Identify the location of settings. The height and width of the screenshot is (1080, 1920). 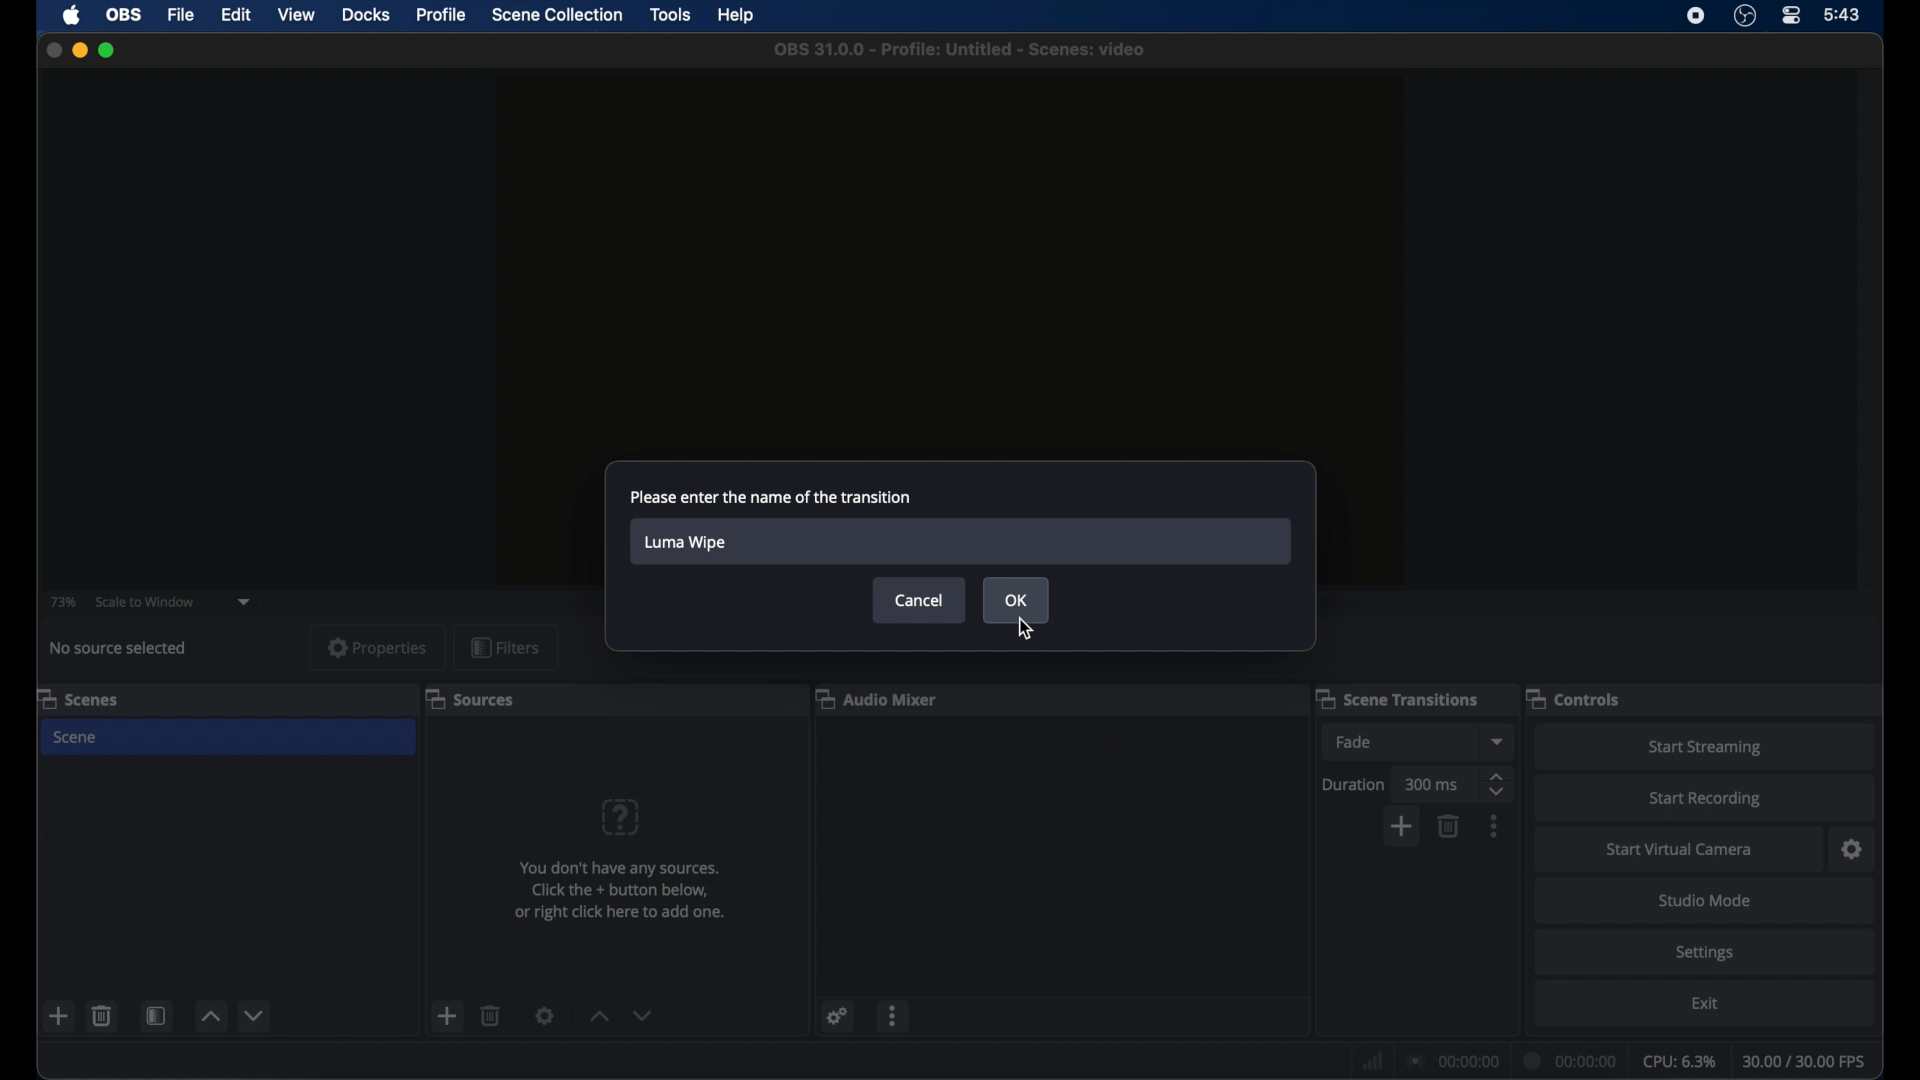
(1852, 850).